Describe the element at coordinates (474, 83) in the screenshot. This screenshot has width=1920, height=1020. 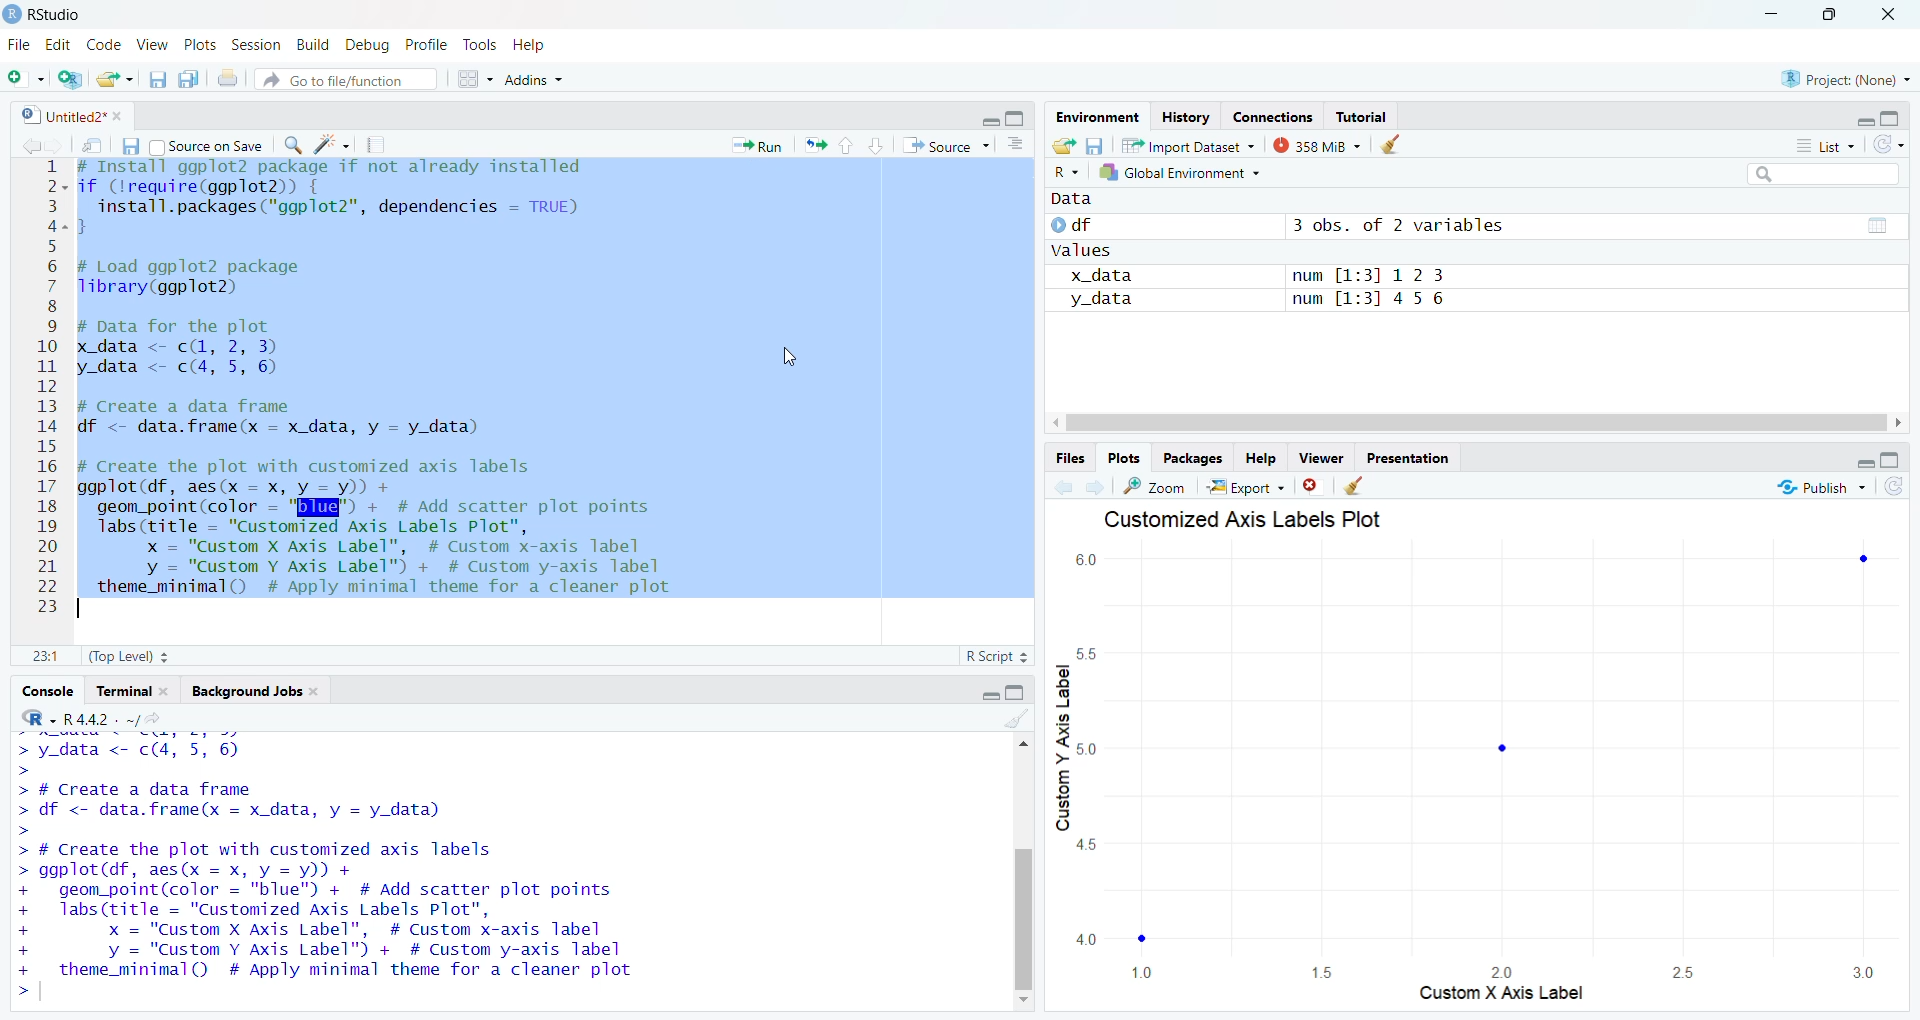
I see `grid` at that location.